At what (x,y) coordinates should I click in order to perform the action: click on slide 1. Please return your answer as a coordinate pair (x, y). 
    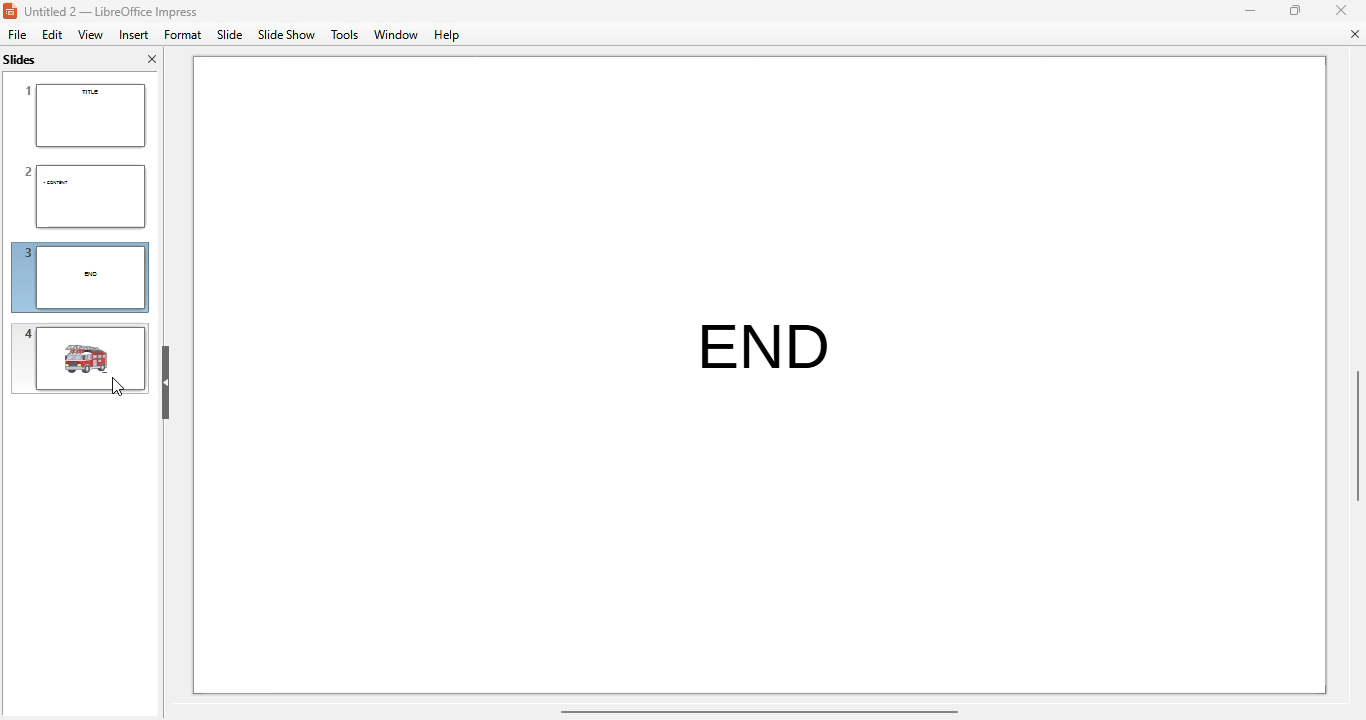
    Looking at the image, I should click on (83, 116).